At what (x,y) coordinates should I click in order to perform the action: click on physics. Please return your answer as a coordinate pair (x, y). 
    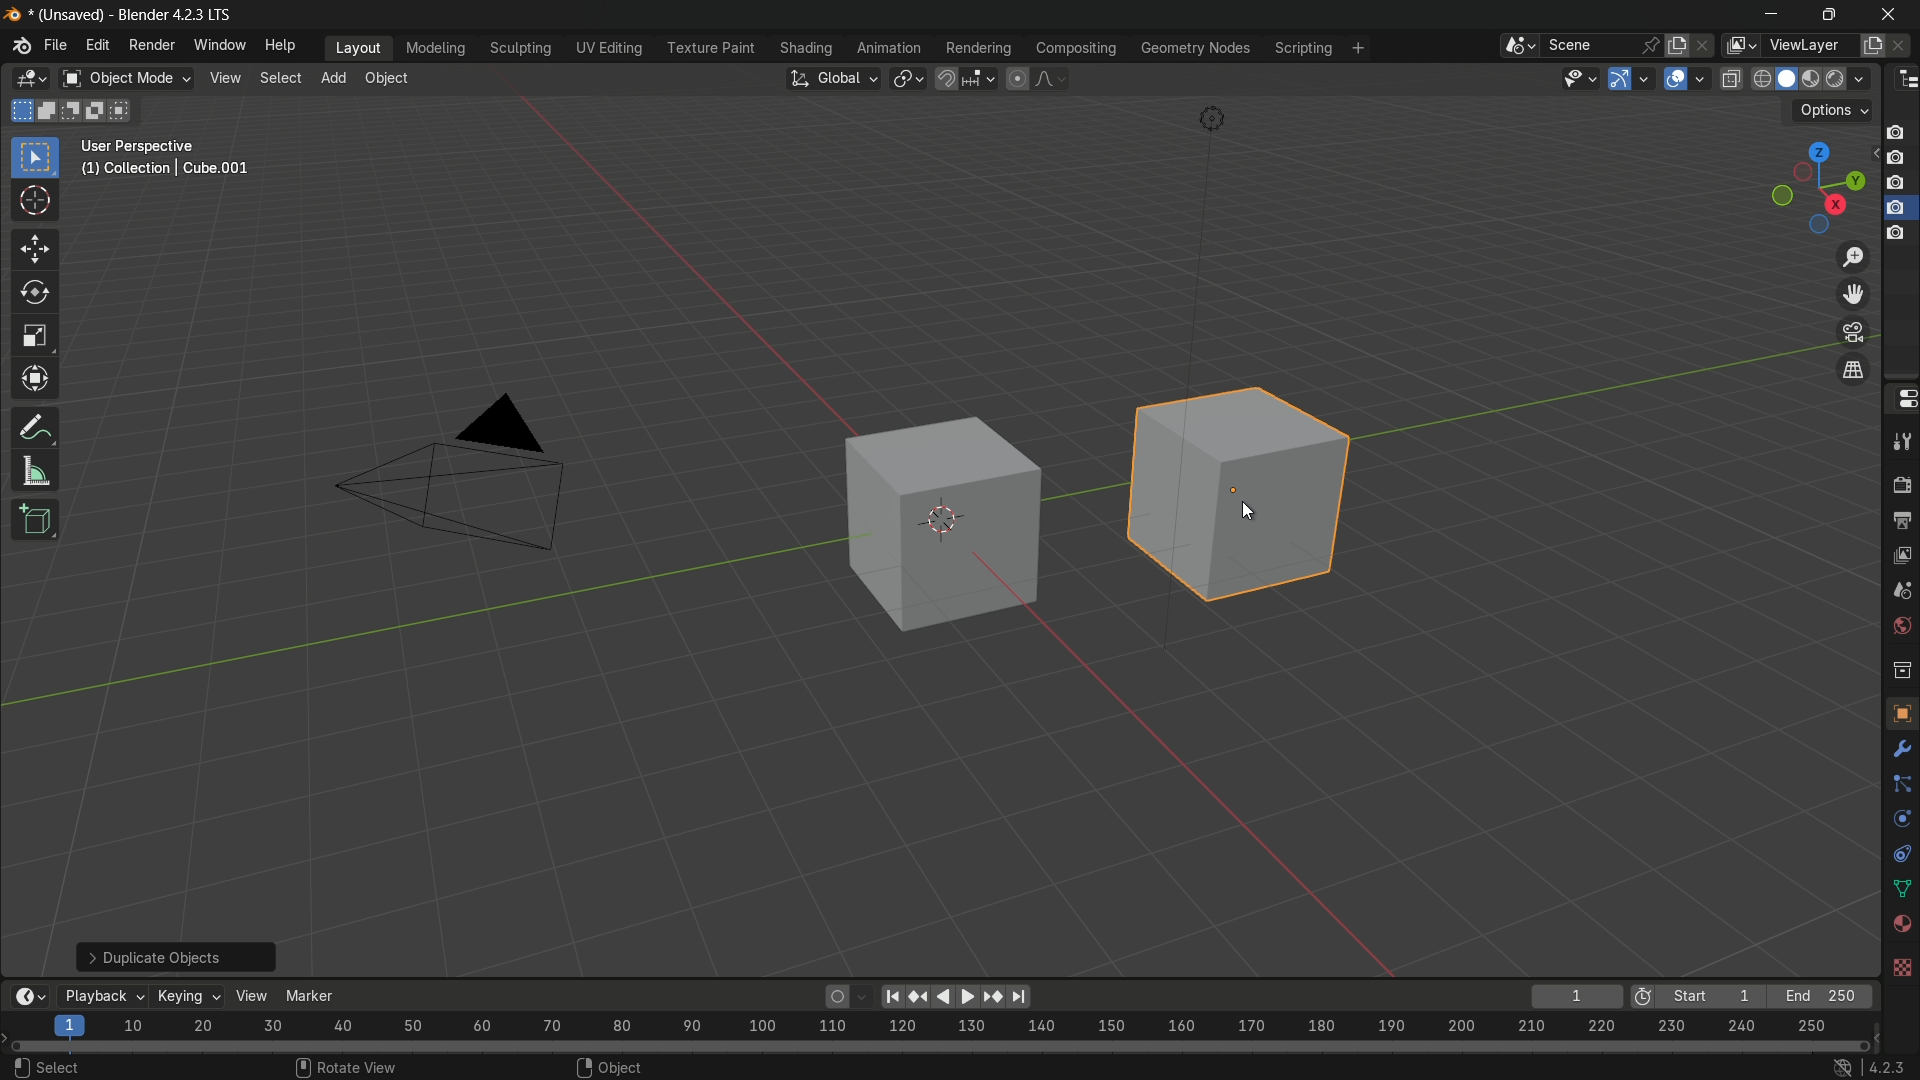
    Looking at the image, I should click on (1900, 821).